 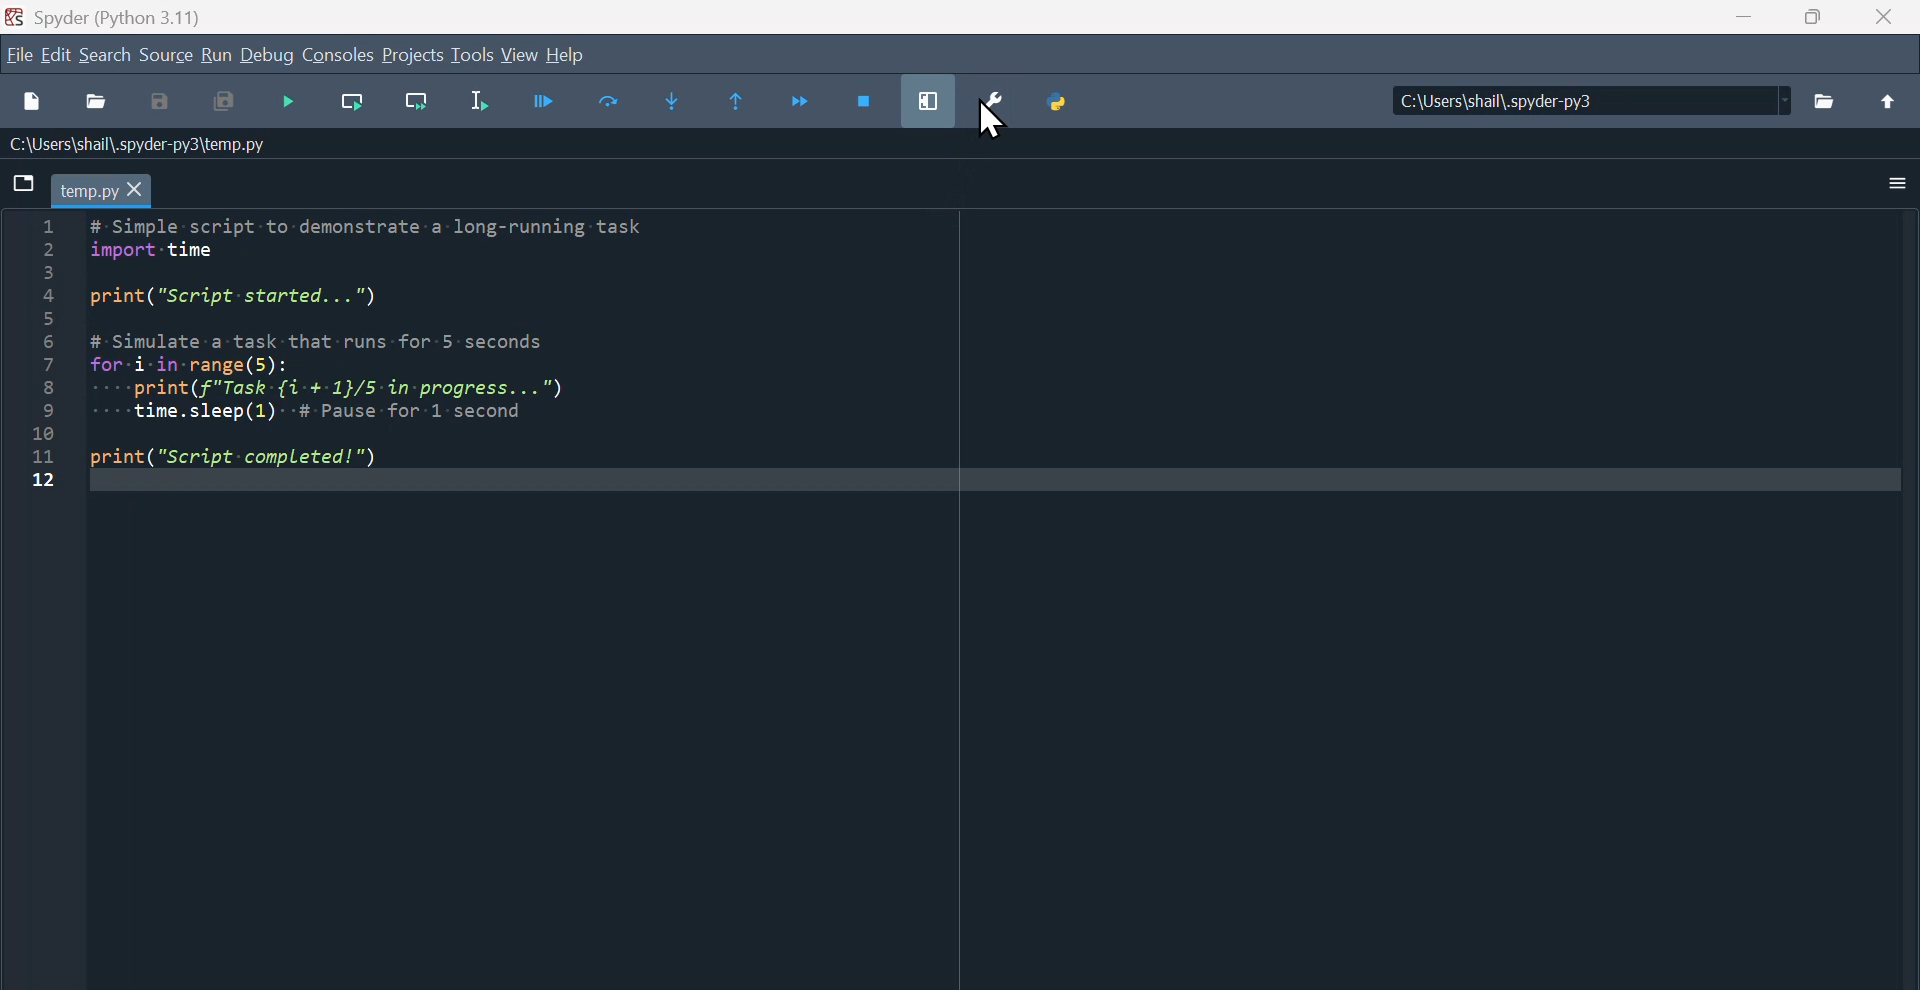 What do you see at coordinates (95, 103) in the screenshot?
I see `Open file` at bounding box center [95, 103].